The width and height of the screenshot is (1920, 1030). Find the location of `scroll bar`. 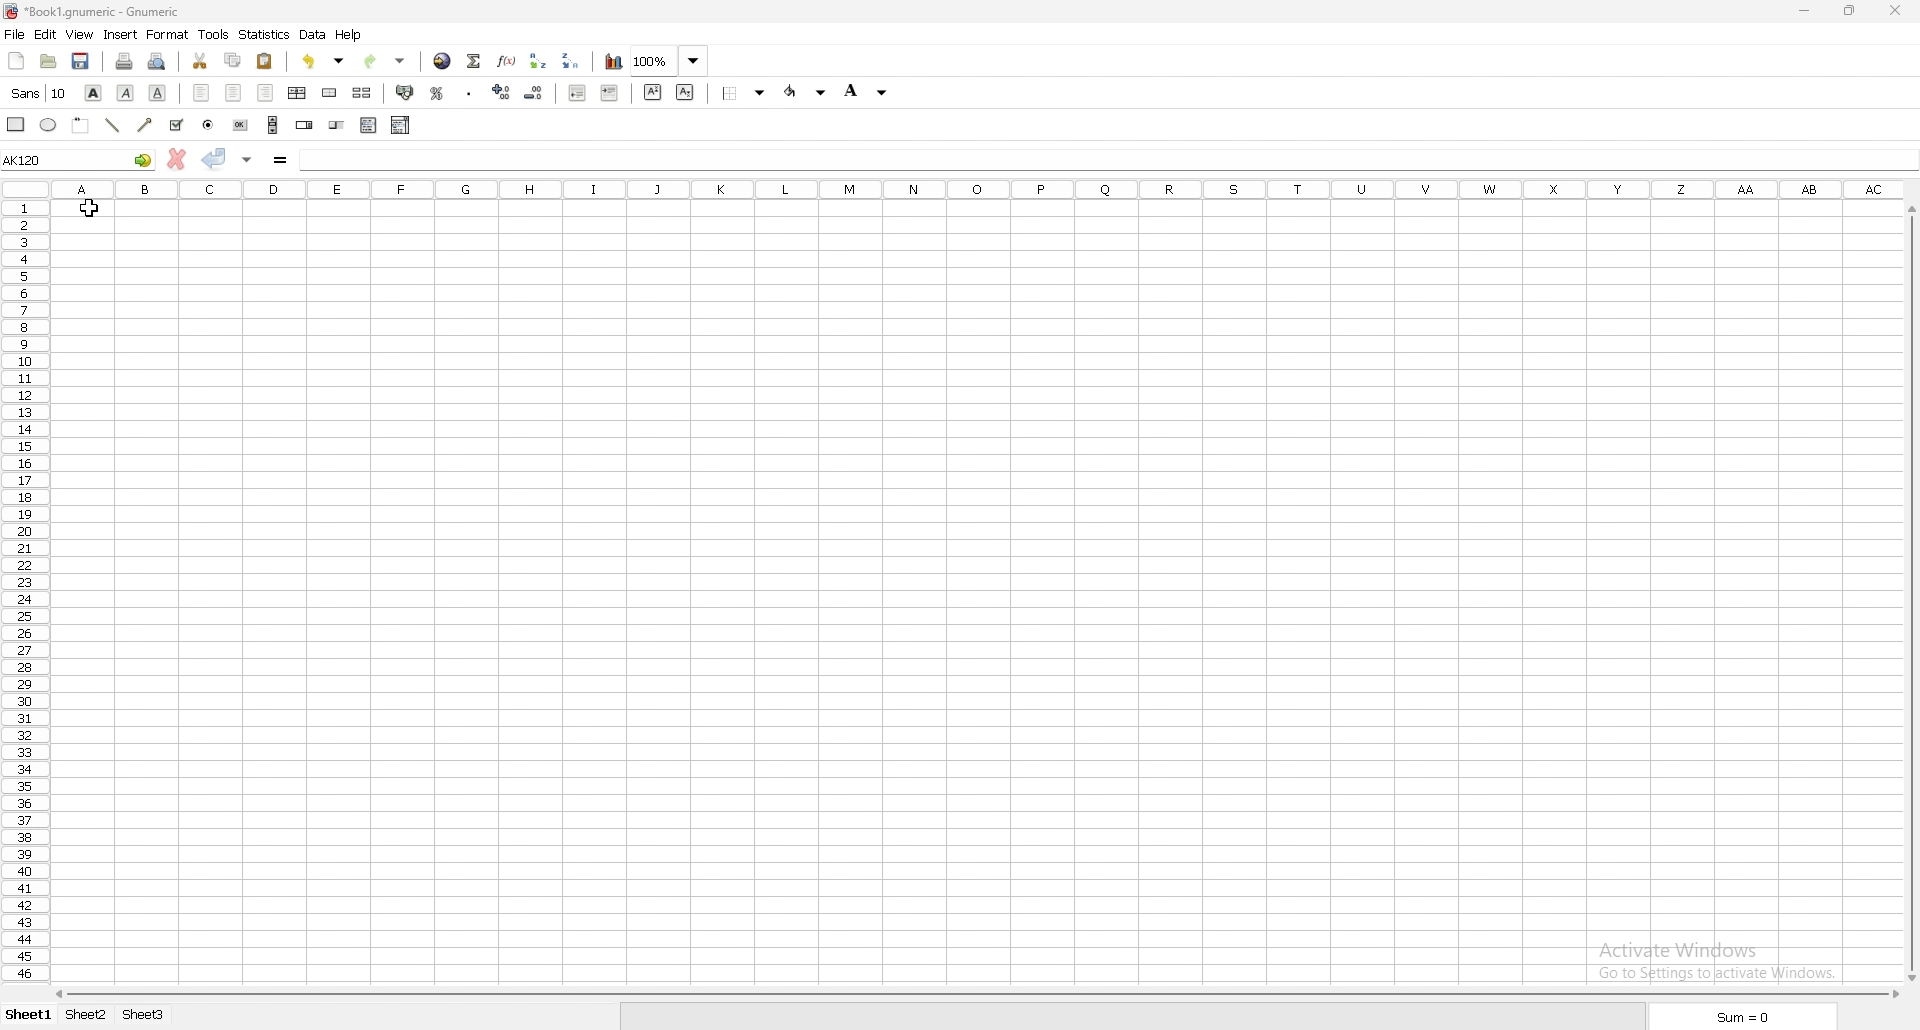

scroll bar is located at coordinates (1912, 592).